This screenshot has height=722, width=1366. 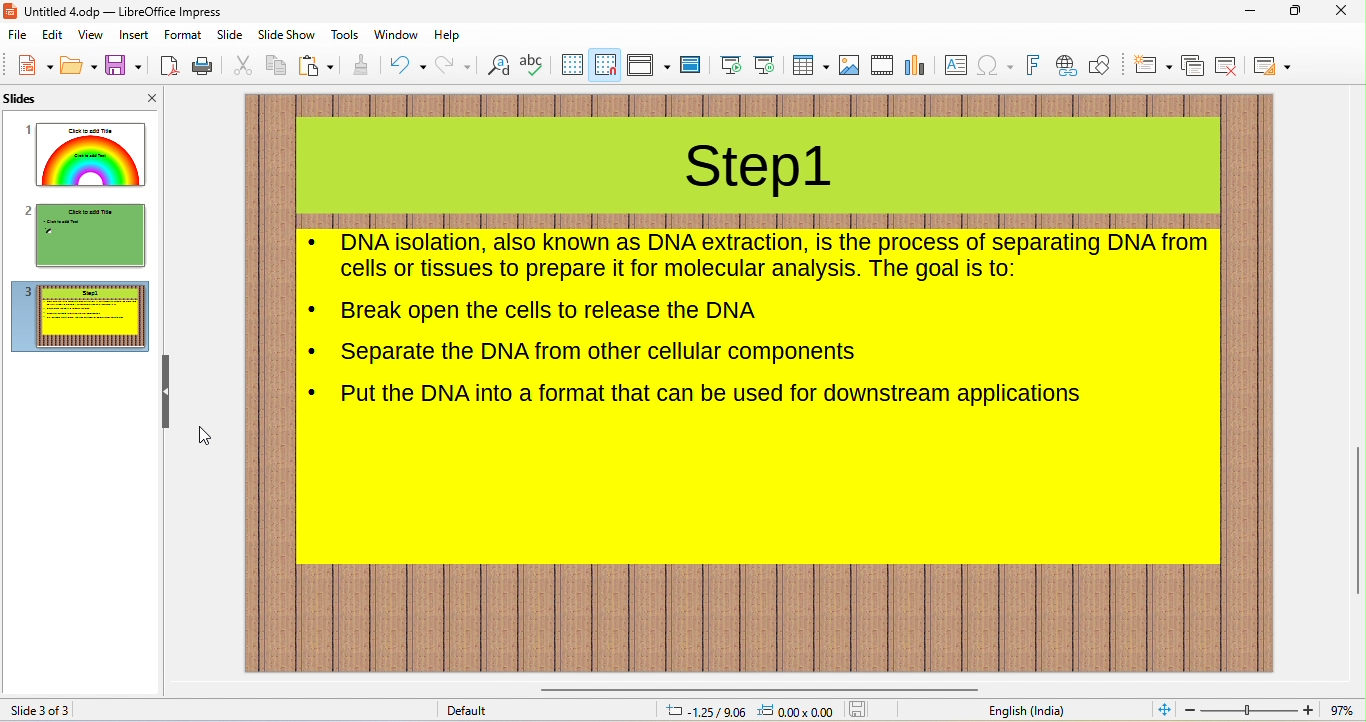 What do you see at coordinates (882, 65) in the screenshot?
I see `media` at bounding box center [882, 65].